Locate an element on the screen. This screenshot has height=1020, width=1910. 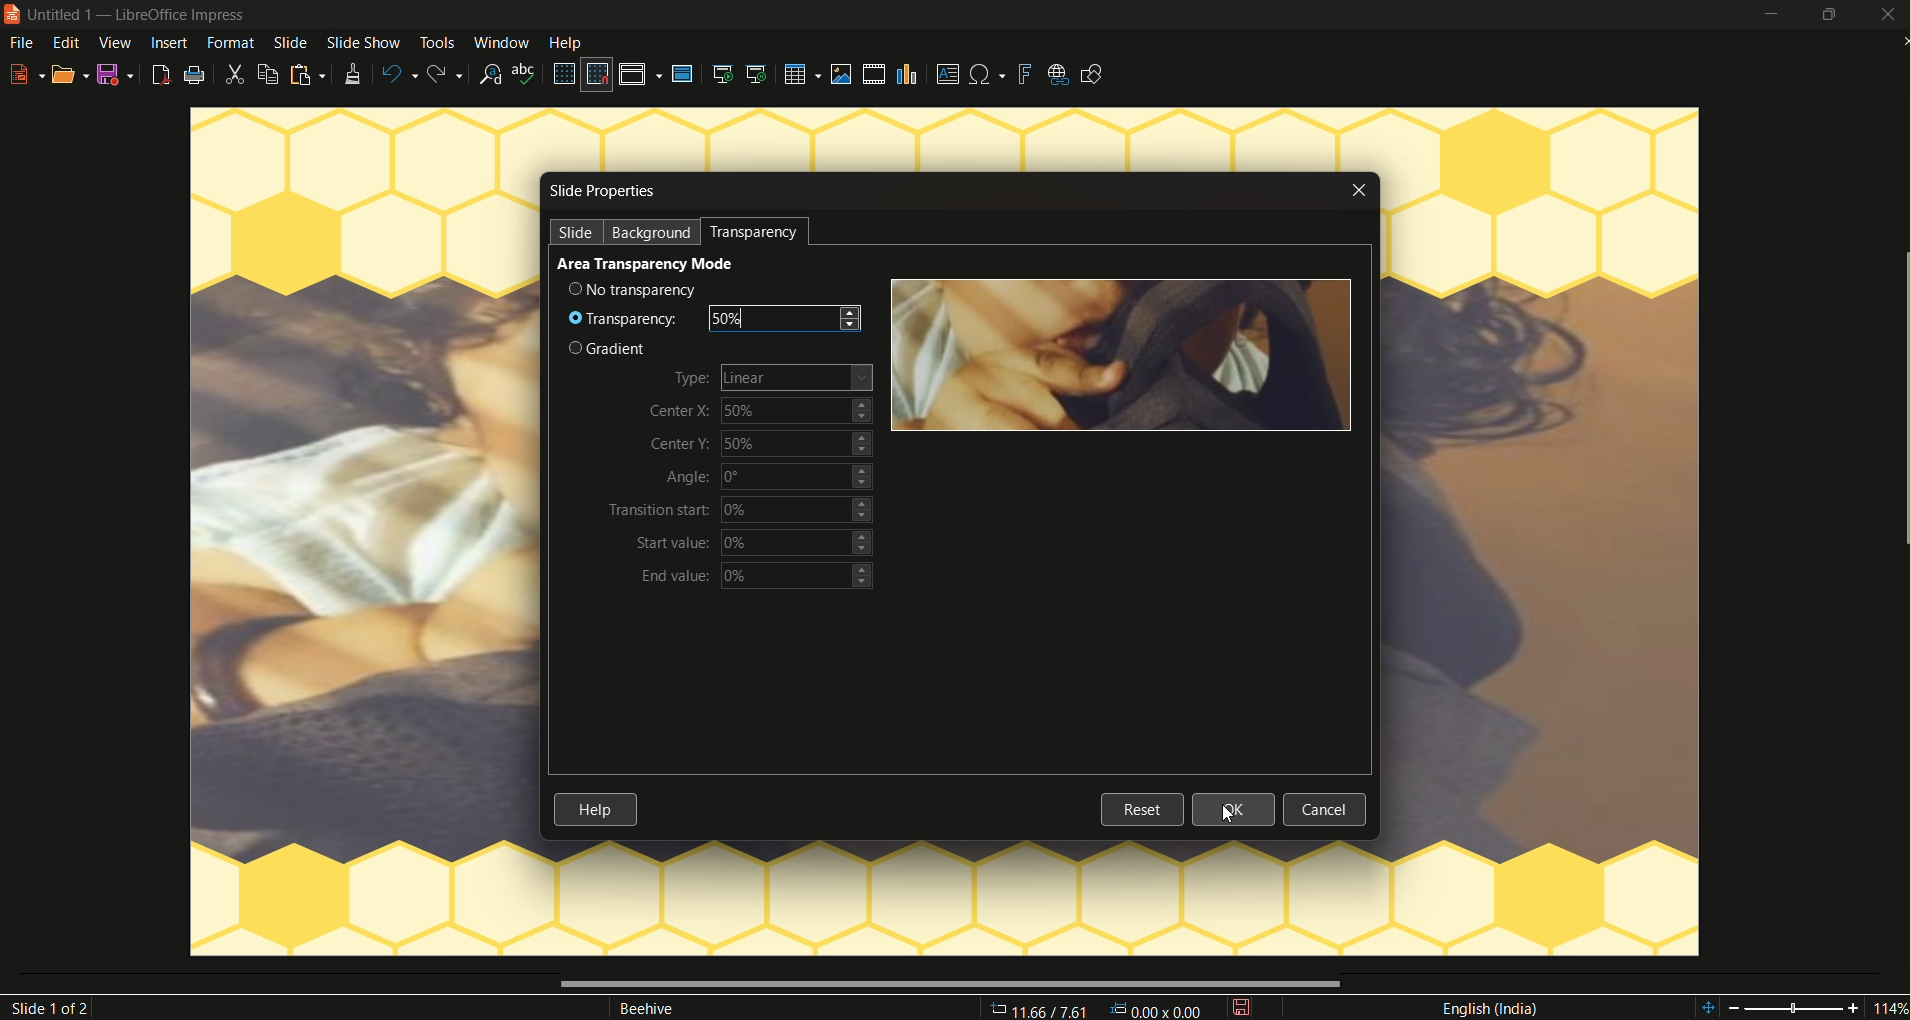
minimize/maximize is located at coordinates (1831, 15).